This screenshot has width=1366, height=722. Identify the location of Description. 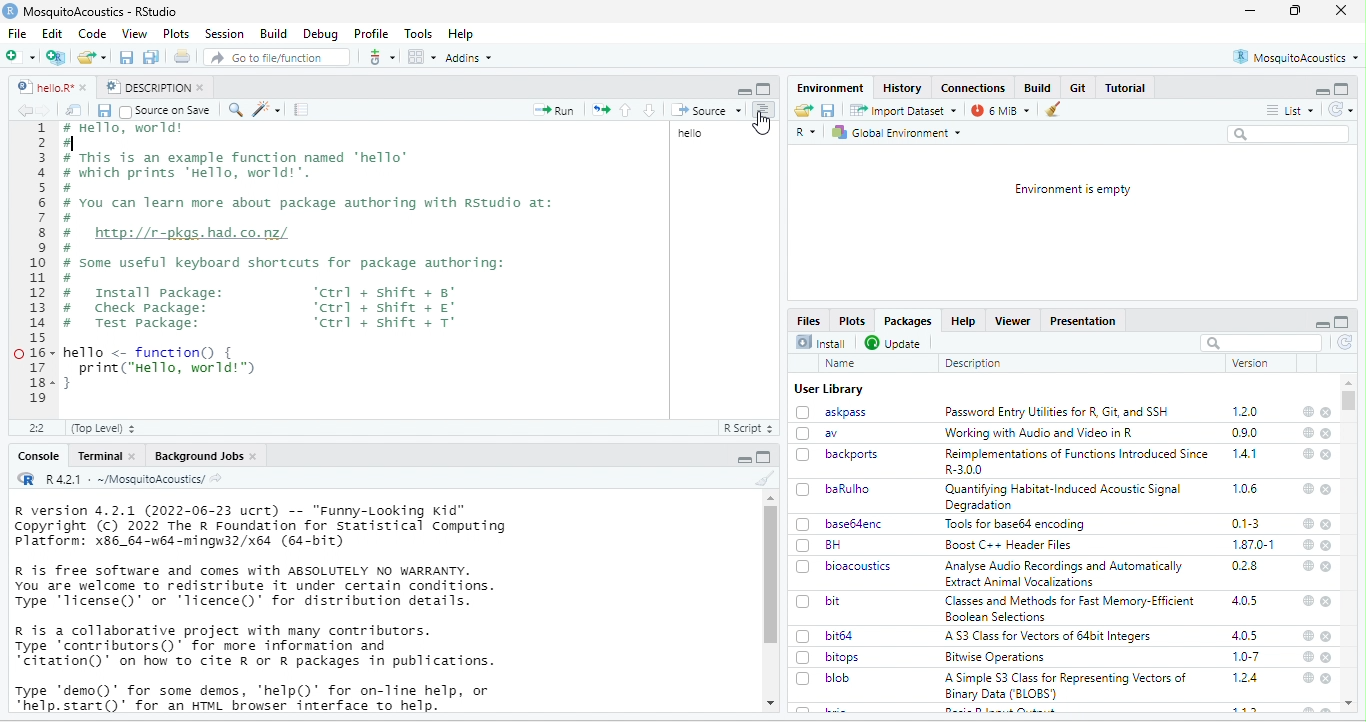
(973, 363).